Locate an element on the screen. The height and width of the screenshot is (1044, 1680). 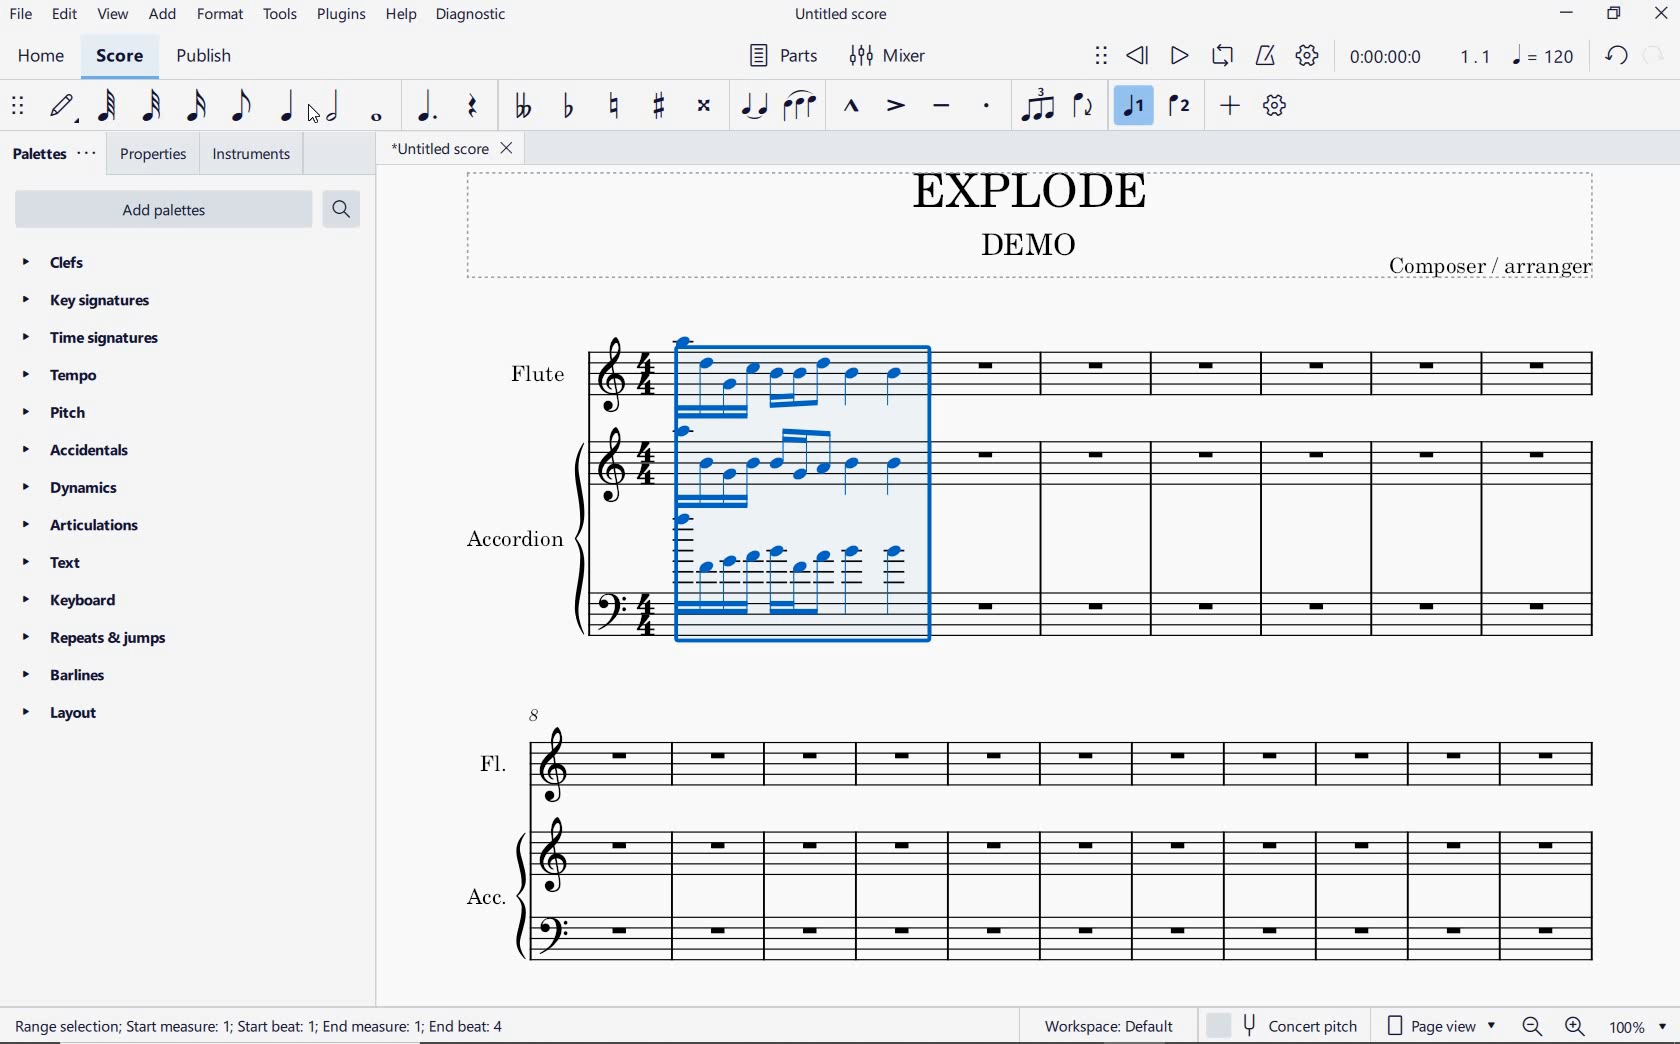
cursor is located at coordinates (316, 113).